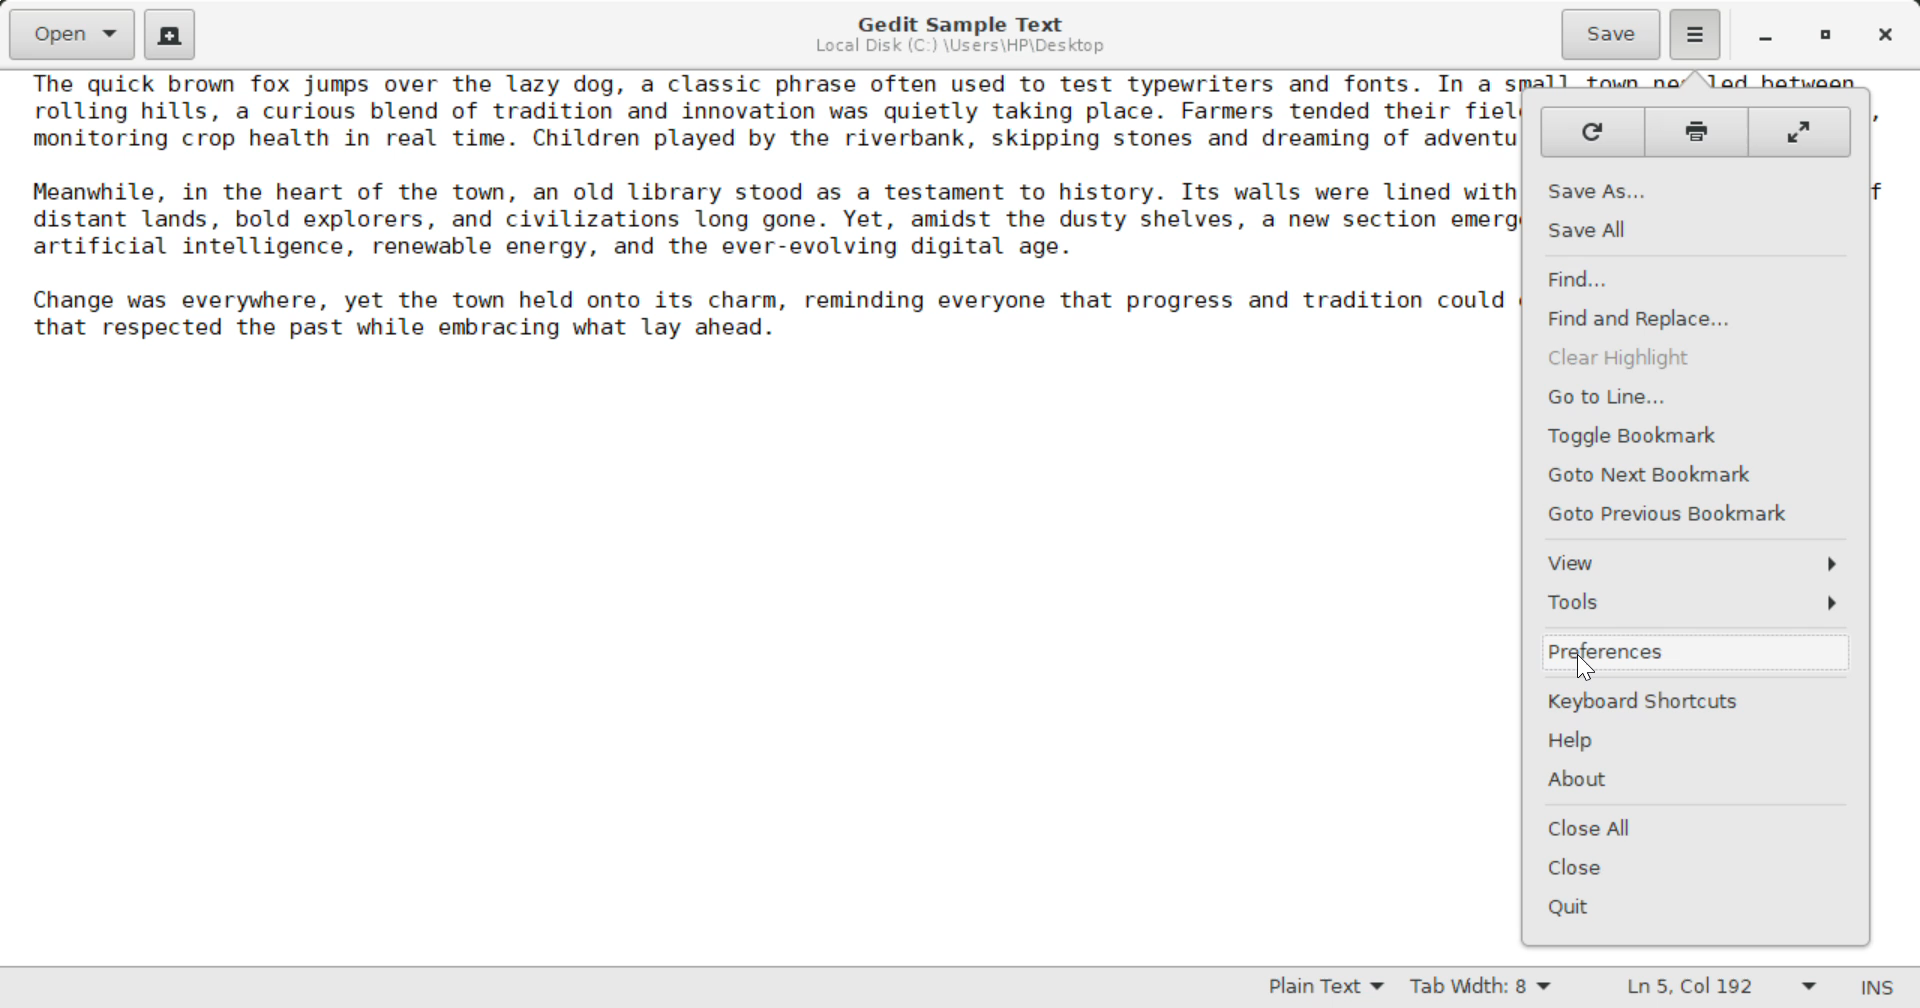 The height and width of the screenshot is (1008, 1920). Describe the element at coordinates (1593, 740) in the screenshot. I see `Help` at that location.